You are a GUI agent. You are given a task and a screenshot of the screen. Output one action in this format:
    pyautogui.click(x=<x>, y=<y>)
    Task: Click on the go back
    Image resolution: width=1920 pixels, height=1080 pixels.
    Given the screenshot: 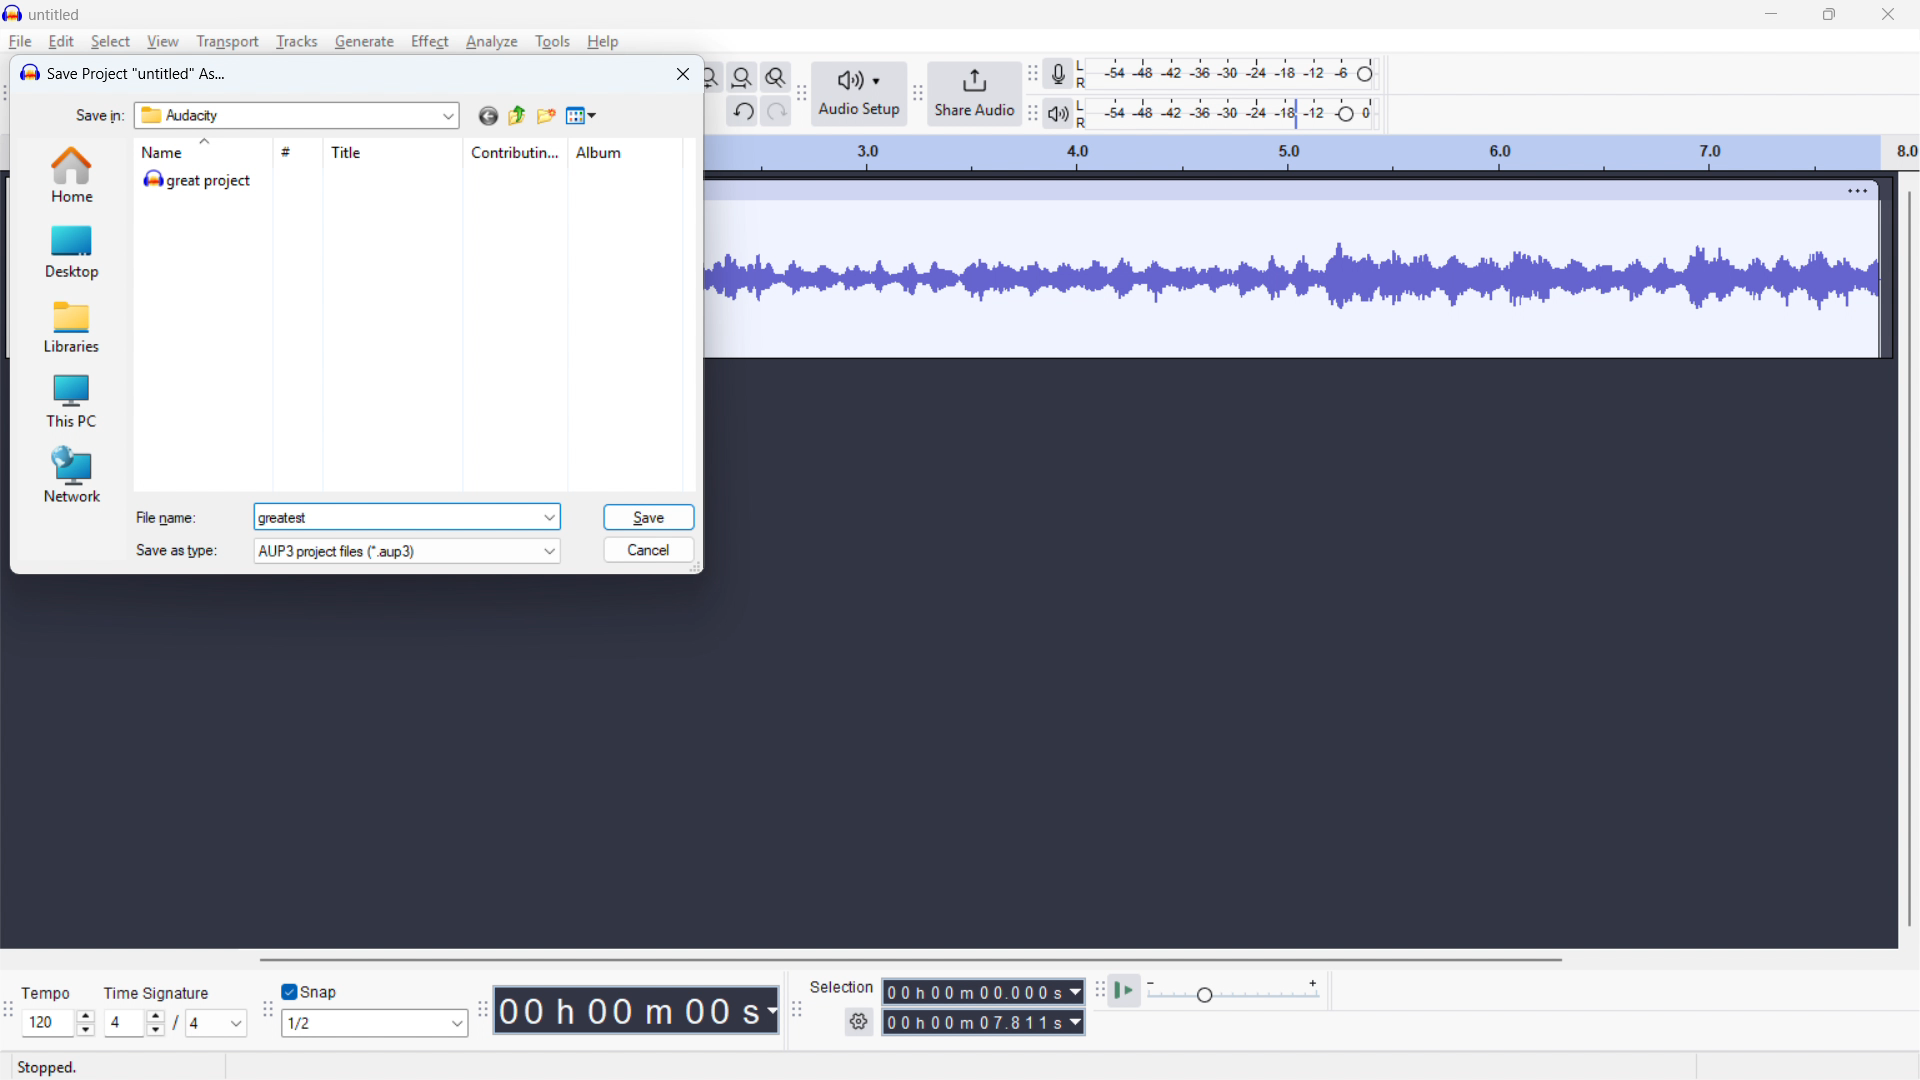 What is the action you would take?
    pyautogui.click(x=488, y=116)
    